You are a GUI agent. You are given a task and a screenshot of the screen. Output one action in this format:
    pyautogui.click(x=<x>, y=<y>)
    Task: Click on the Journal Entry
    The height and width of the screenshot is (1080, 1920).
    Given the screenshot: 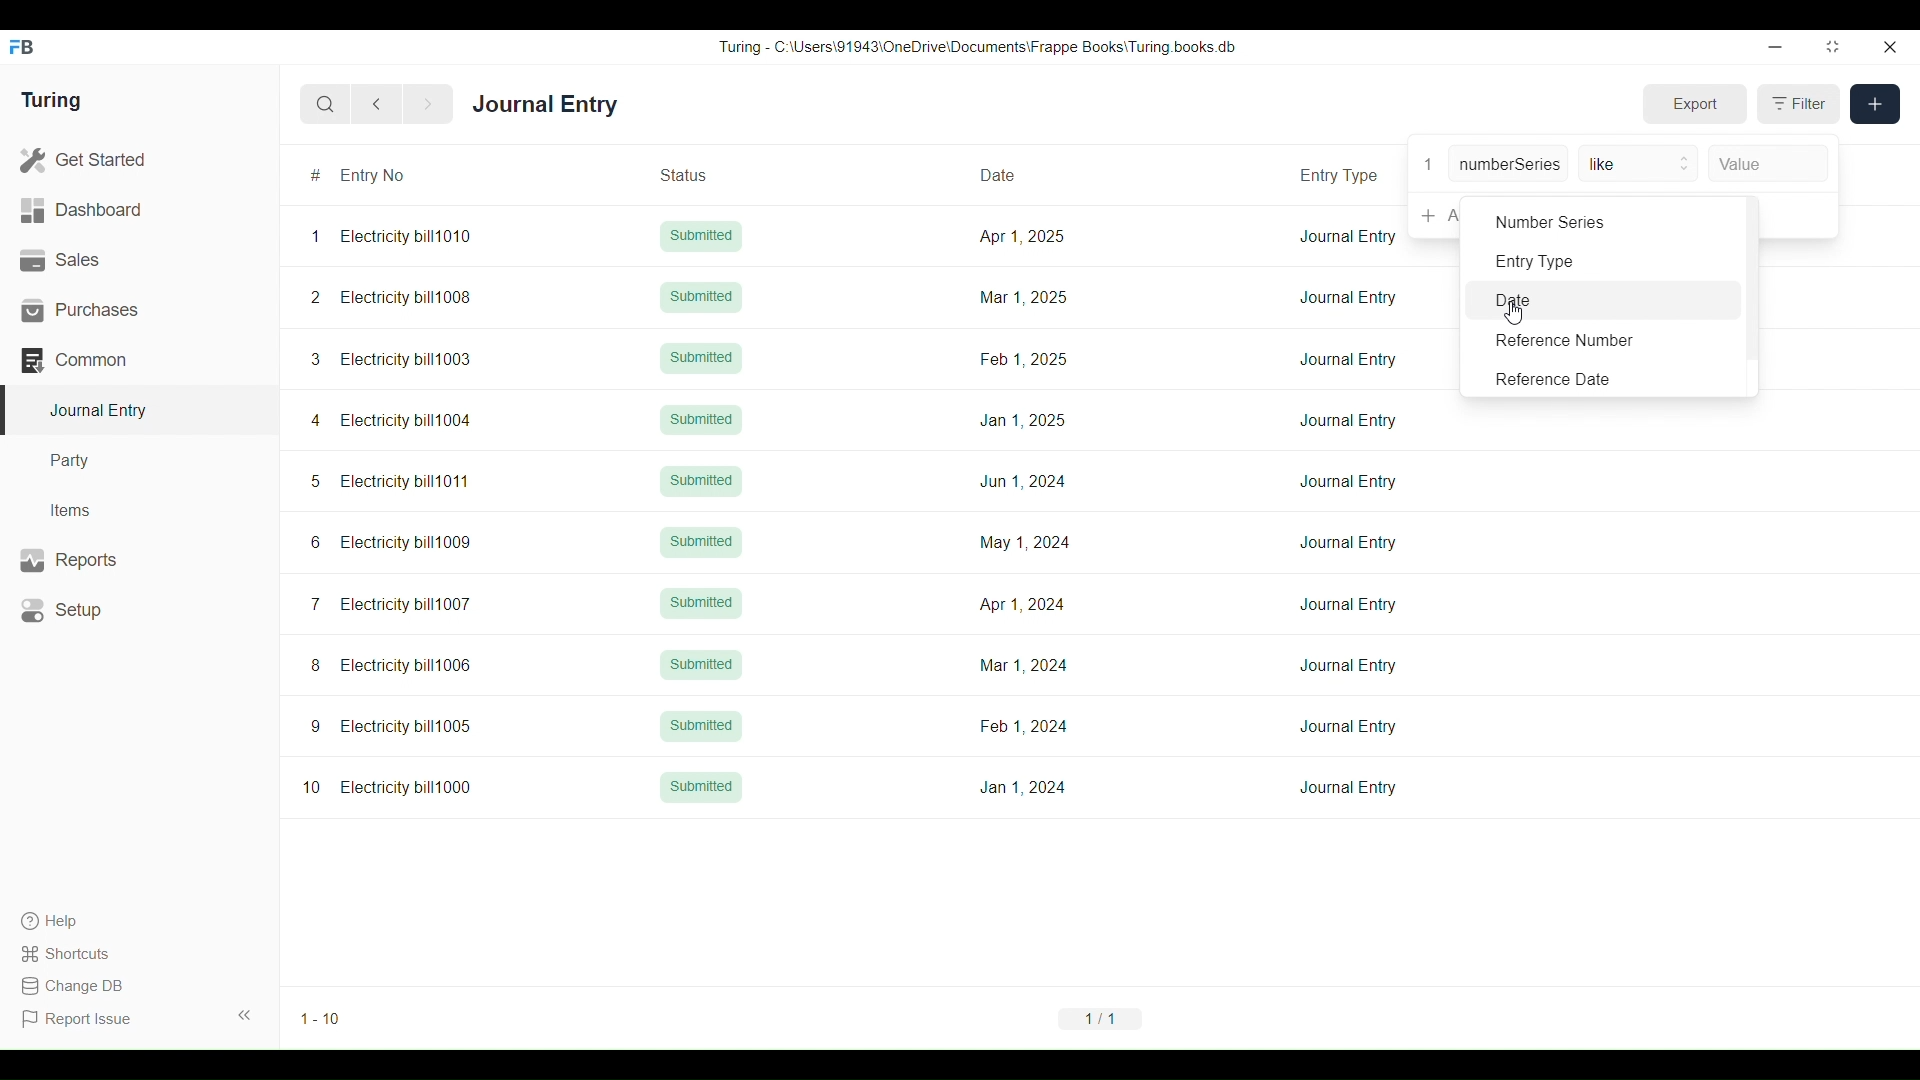 What is the action you would take?
    pyautogui.click(x=545, y=103)
    